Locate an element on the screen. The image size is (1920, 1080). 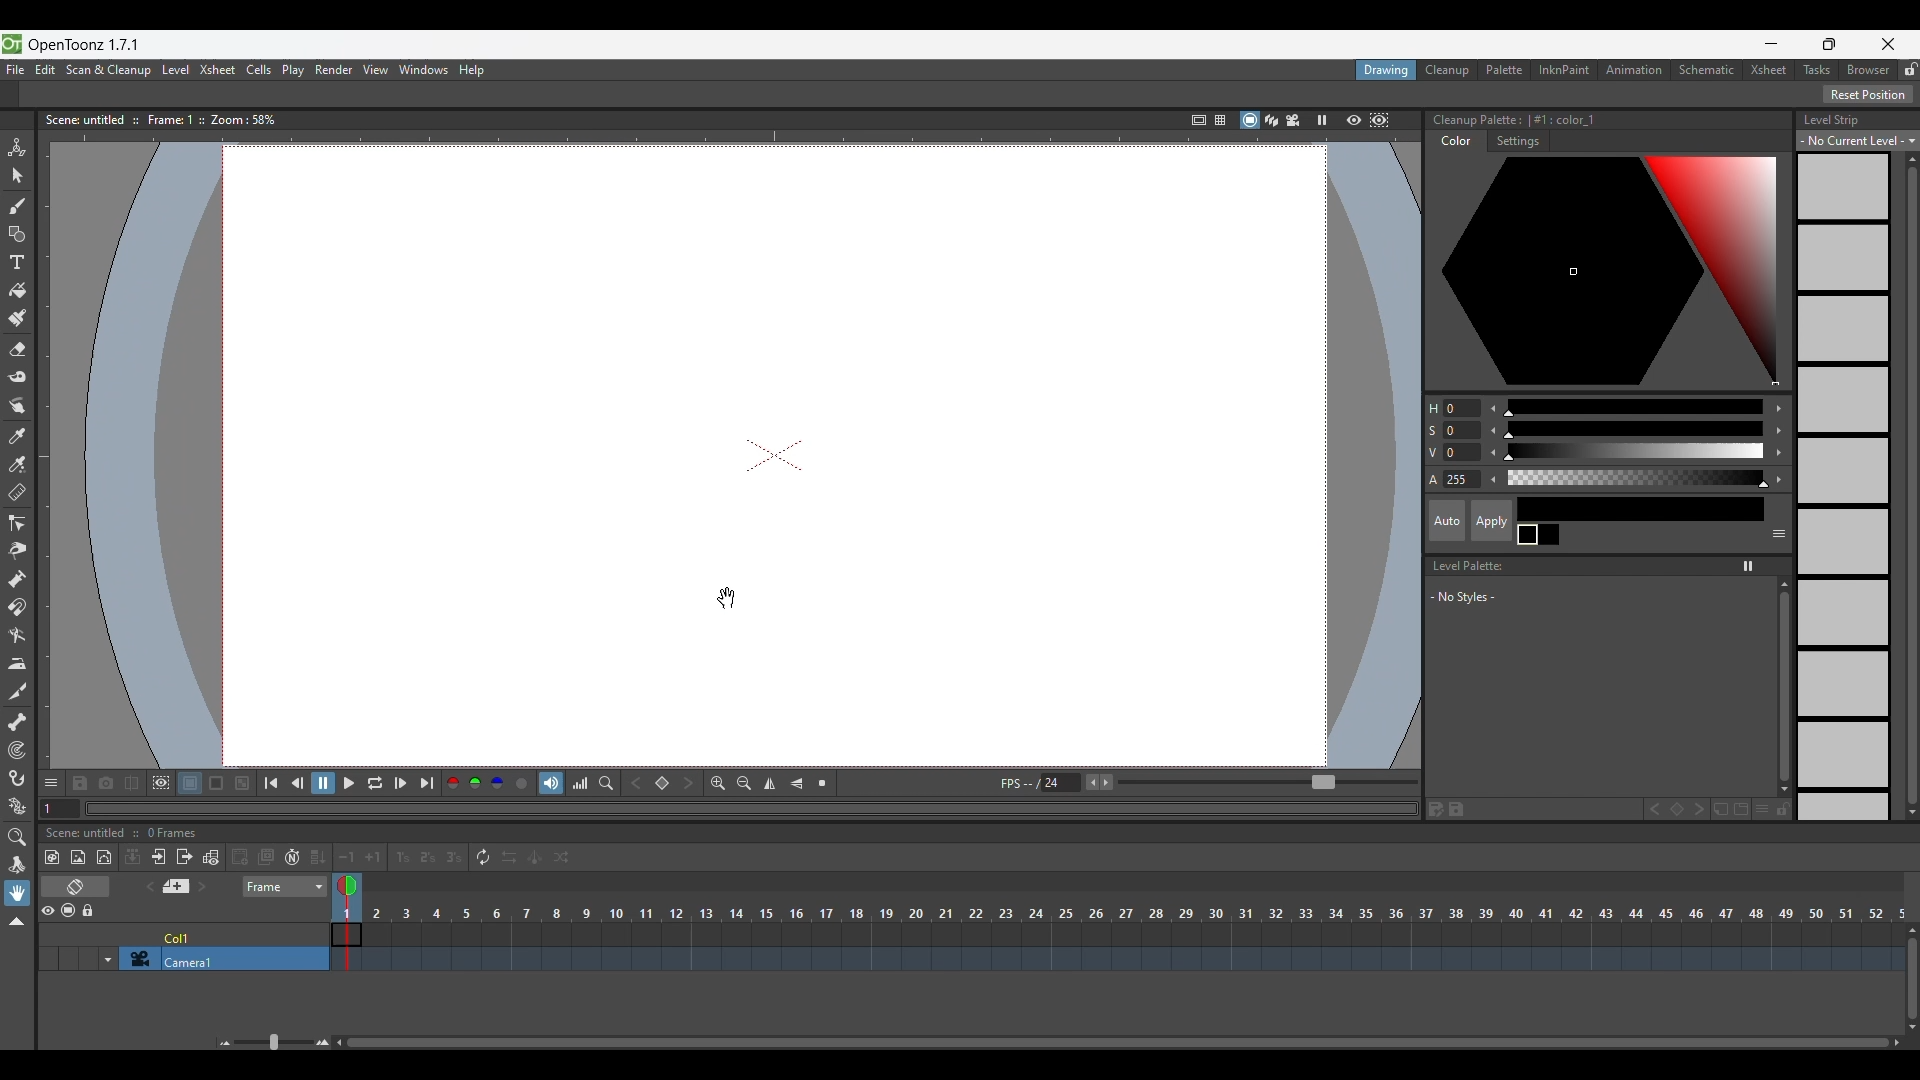
Skeleton tool is located at coordinates (16, 722).